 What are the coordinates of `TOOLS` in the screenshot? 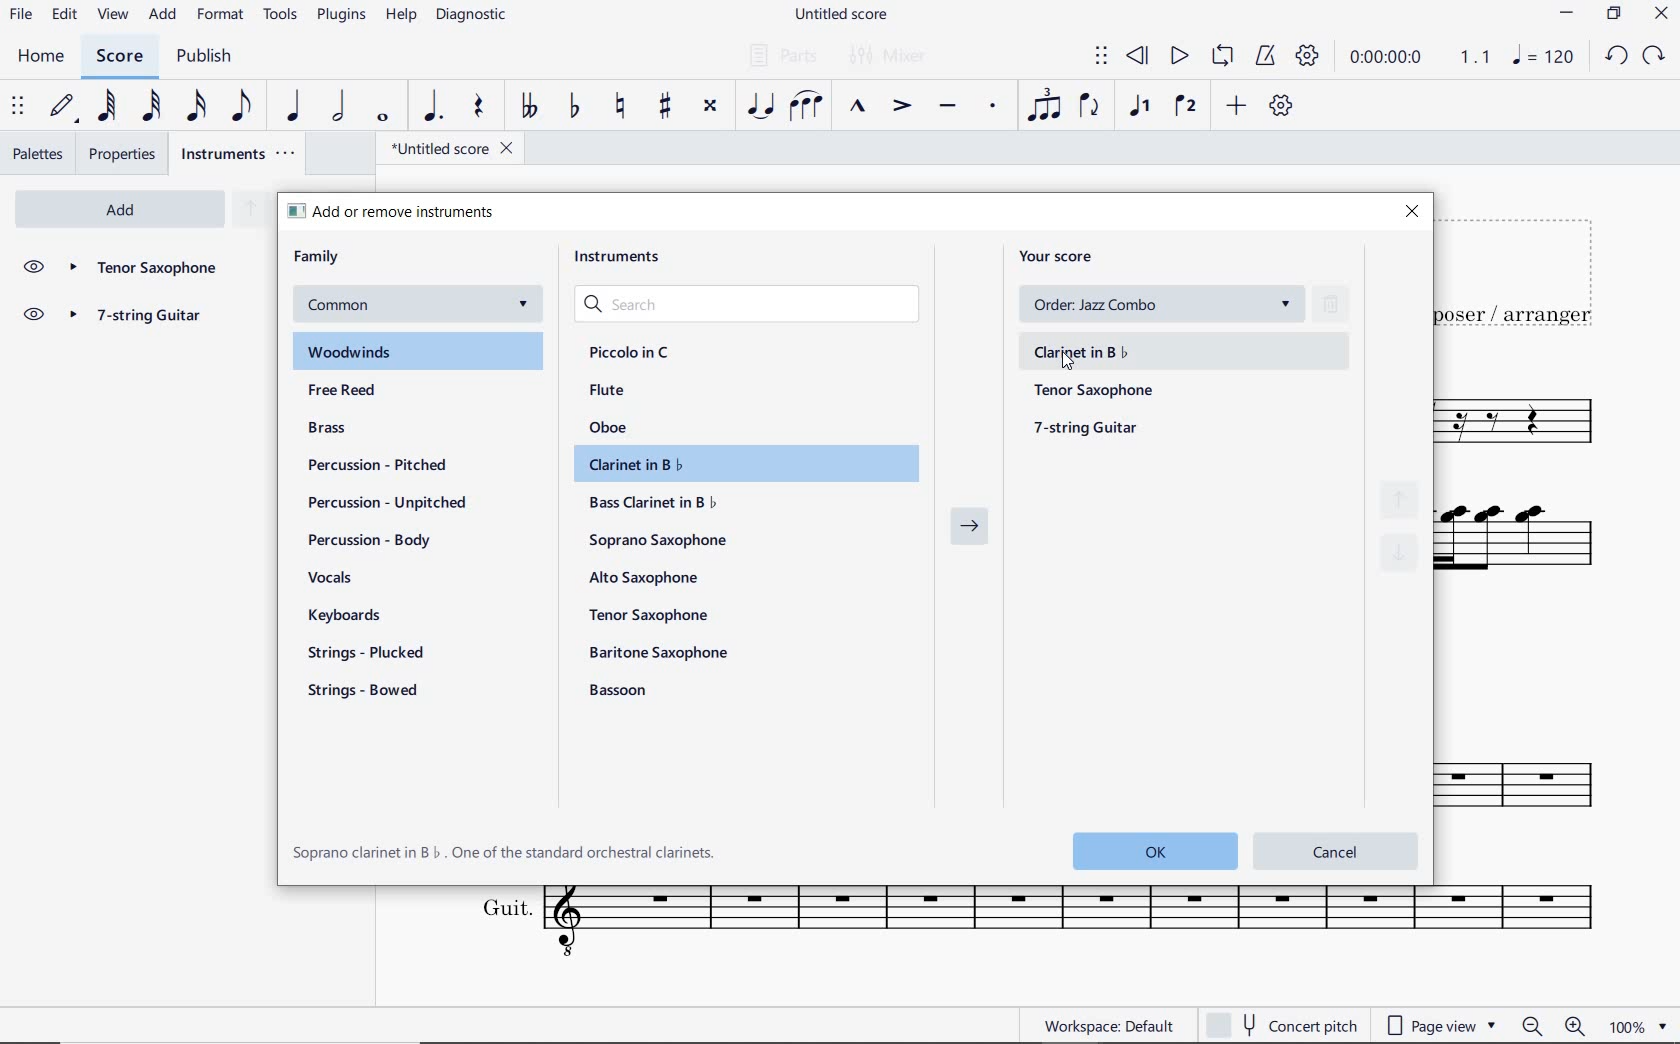 It's located at (281, 13).